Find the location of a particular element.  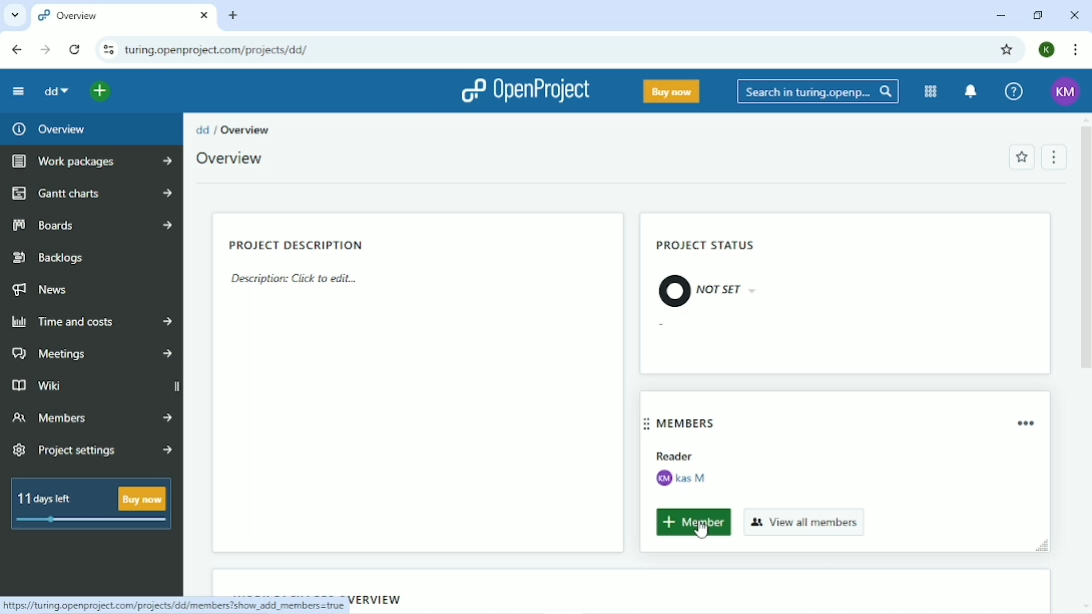

overview is located at coordinates (124, 15).